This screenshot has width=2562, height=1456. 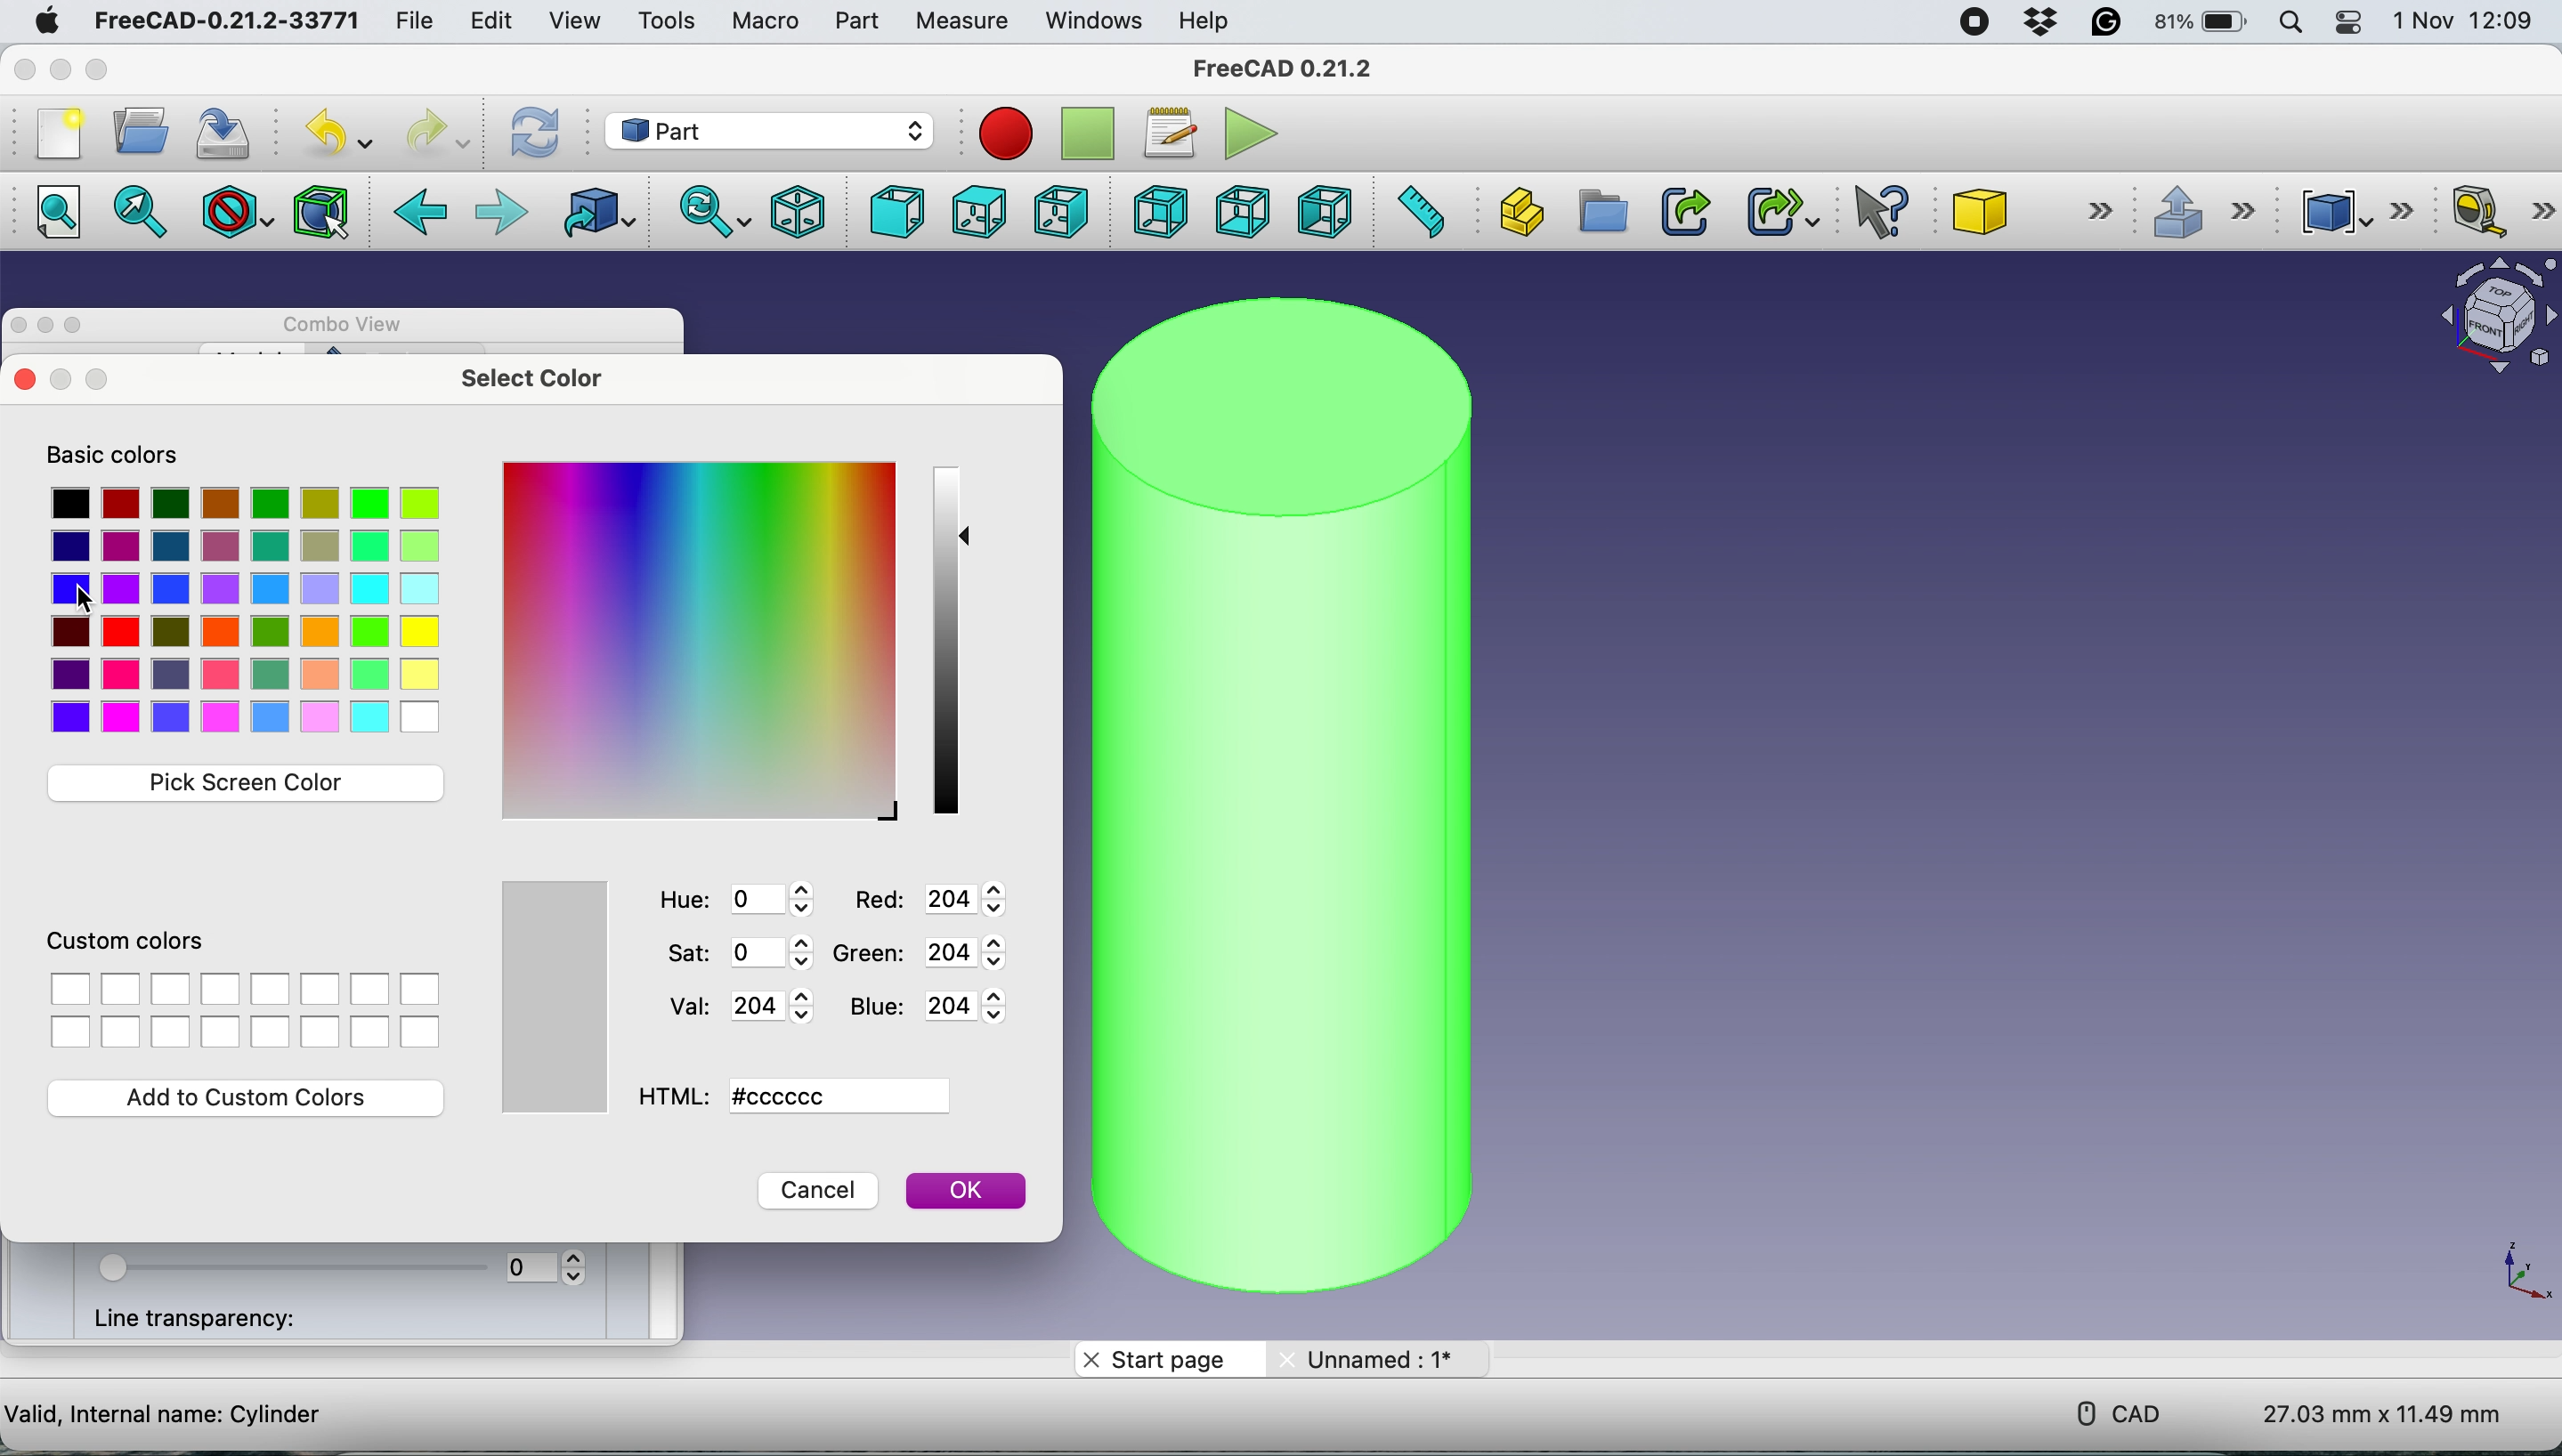 I want to click on bottom, so click(x=1238, y=212).